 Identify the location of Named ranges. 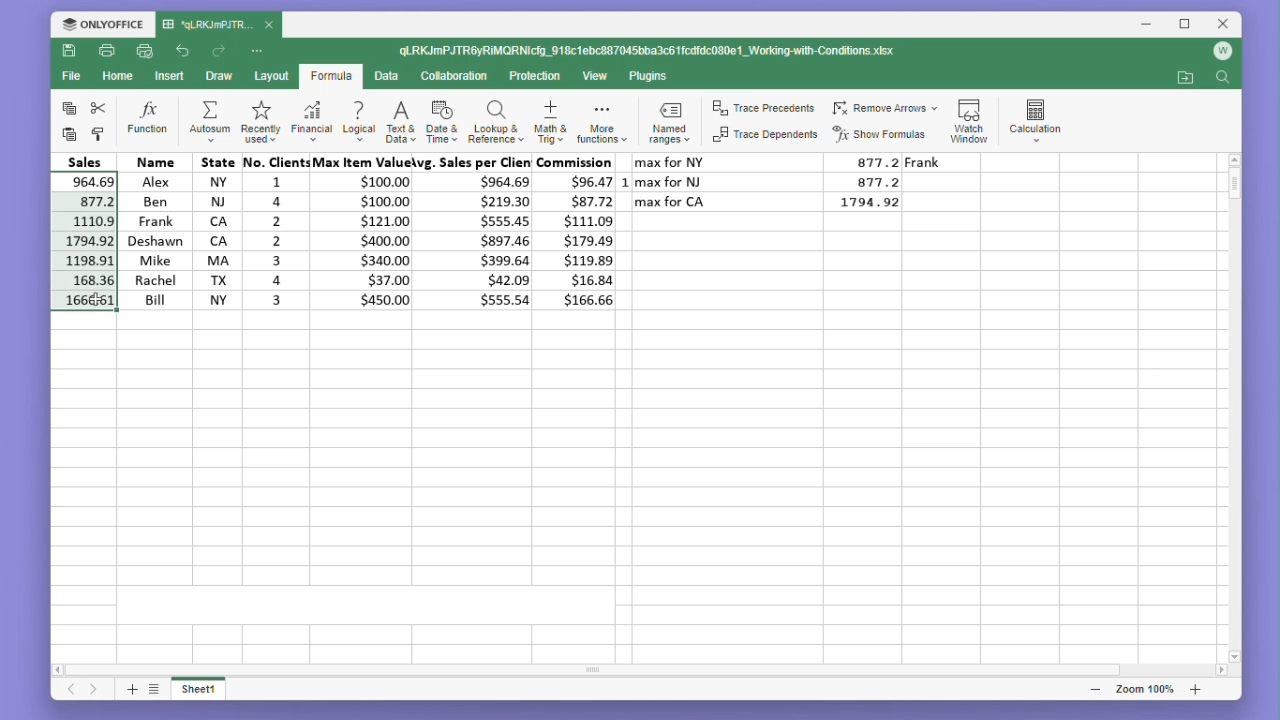
(673, 121).